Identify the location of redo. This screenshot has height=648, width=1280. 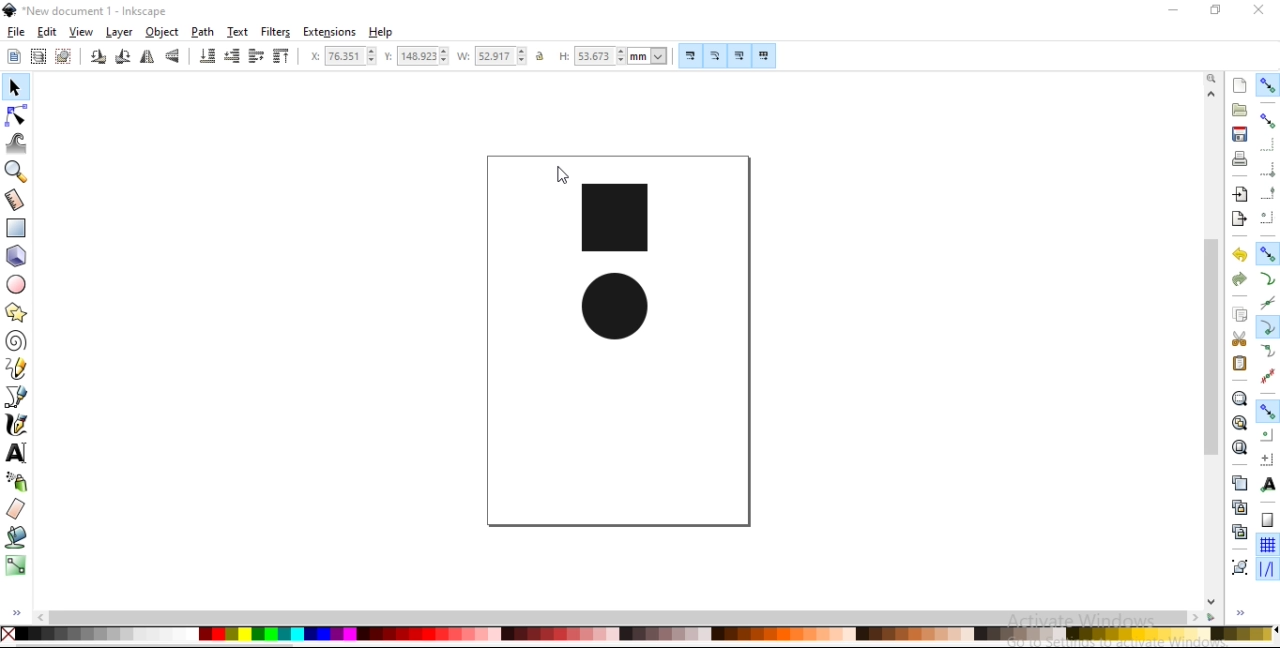
(1237, 279).